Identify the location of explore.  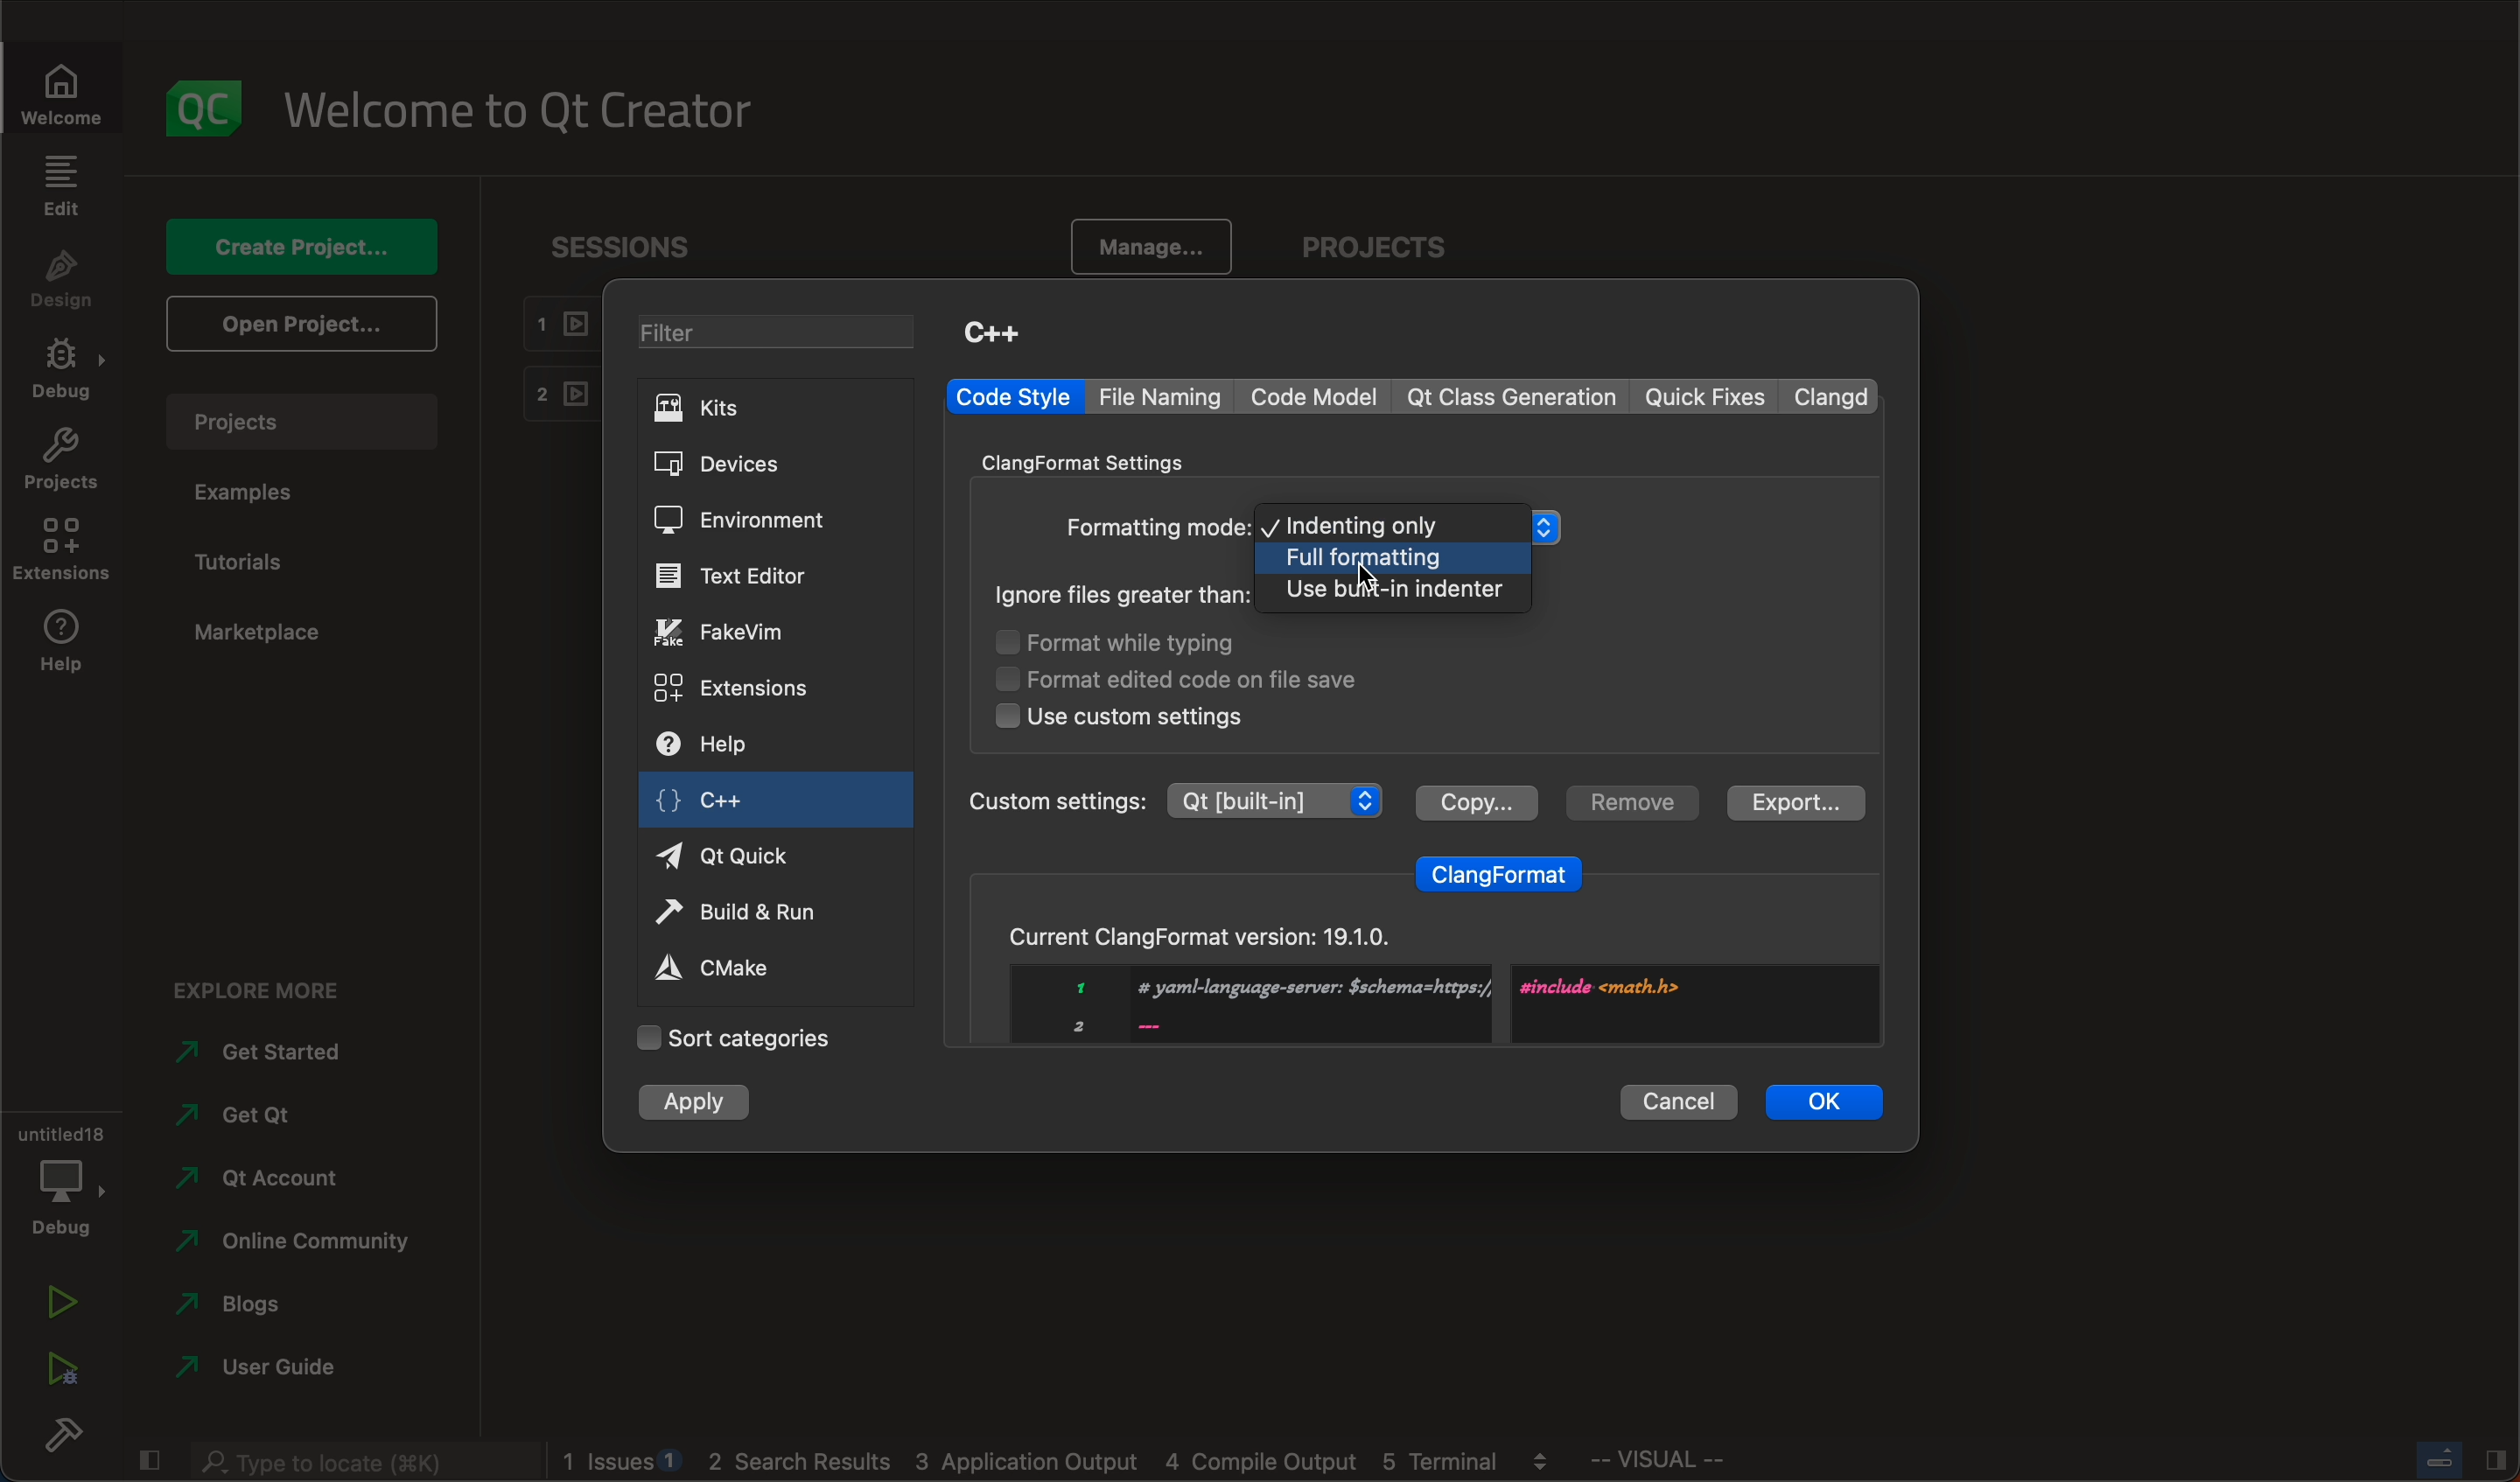
(273, 984).